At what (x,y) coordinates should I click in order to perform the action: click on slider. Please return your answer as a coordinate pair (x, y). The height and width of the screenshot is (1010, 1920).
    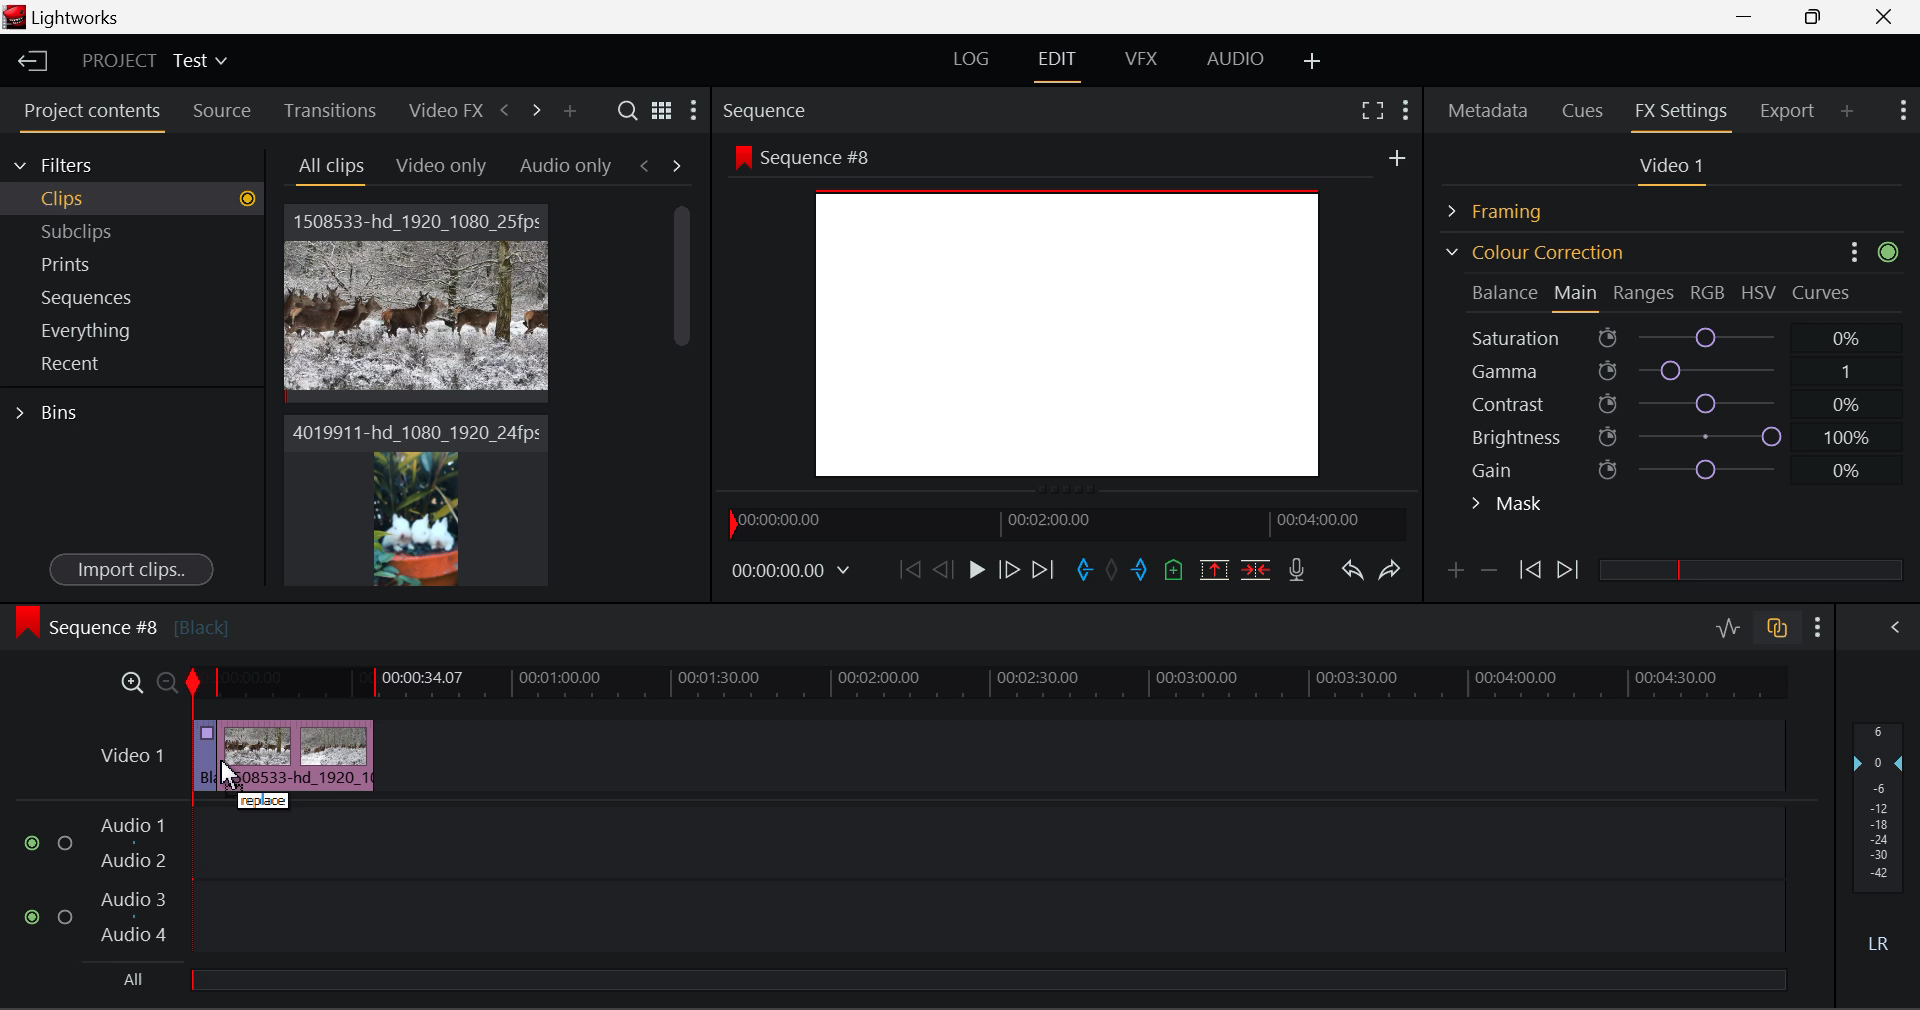
    Looking at the image, I should click on (1750, 569).